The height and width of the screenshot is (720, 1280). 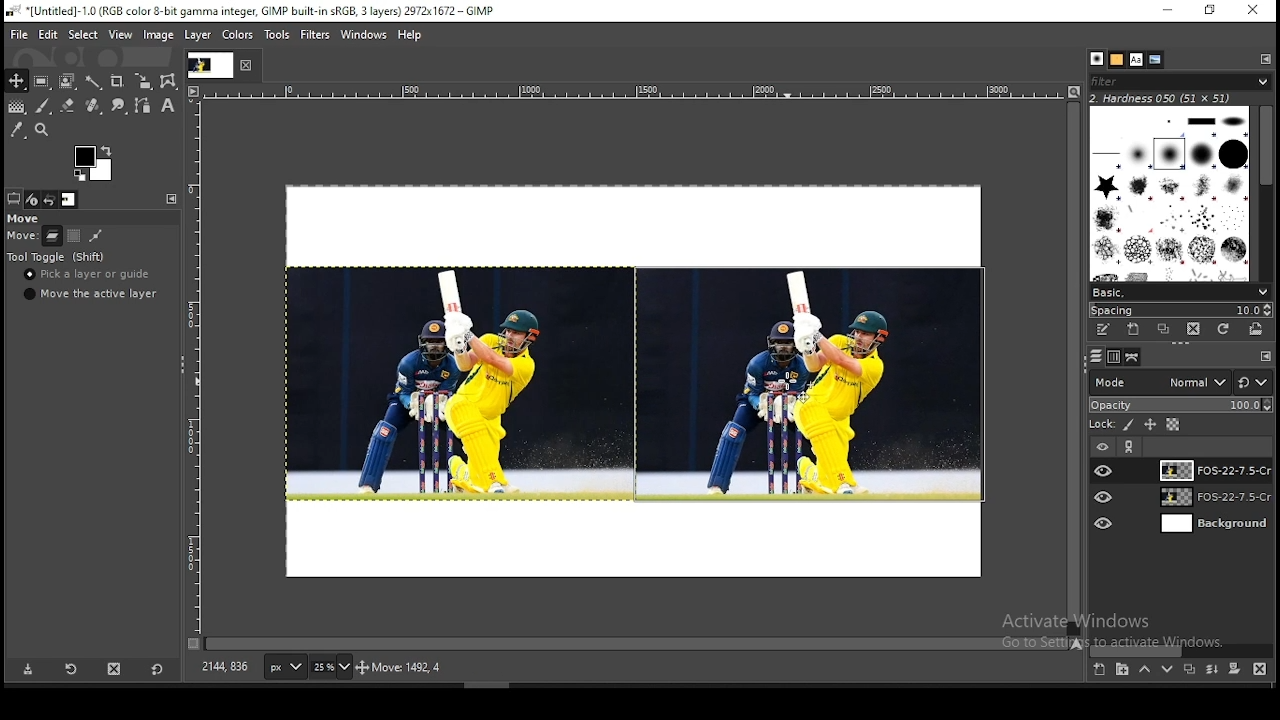 What do you see at coordinates (498, 668) in the screenshot?
I see `text` at bounding box center [498, 668].